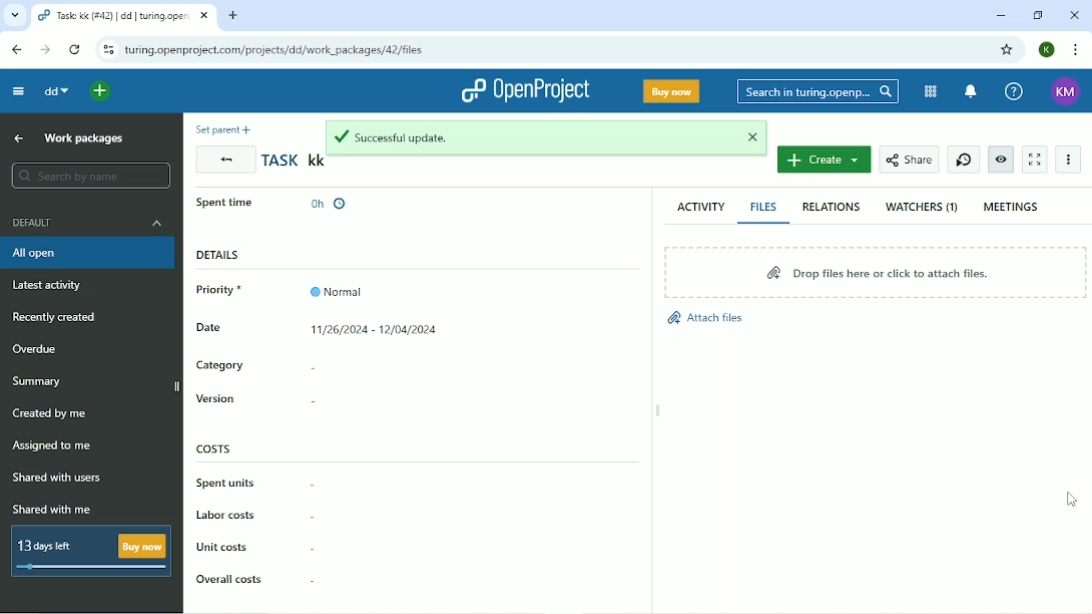 This screenshot has width=1092, height=614. I want to click on Attach files, so click(706, 318).